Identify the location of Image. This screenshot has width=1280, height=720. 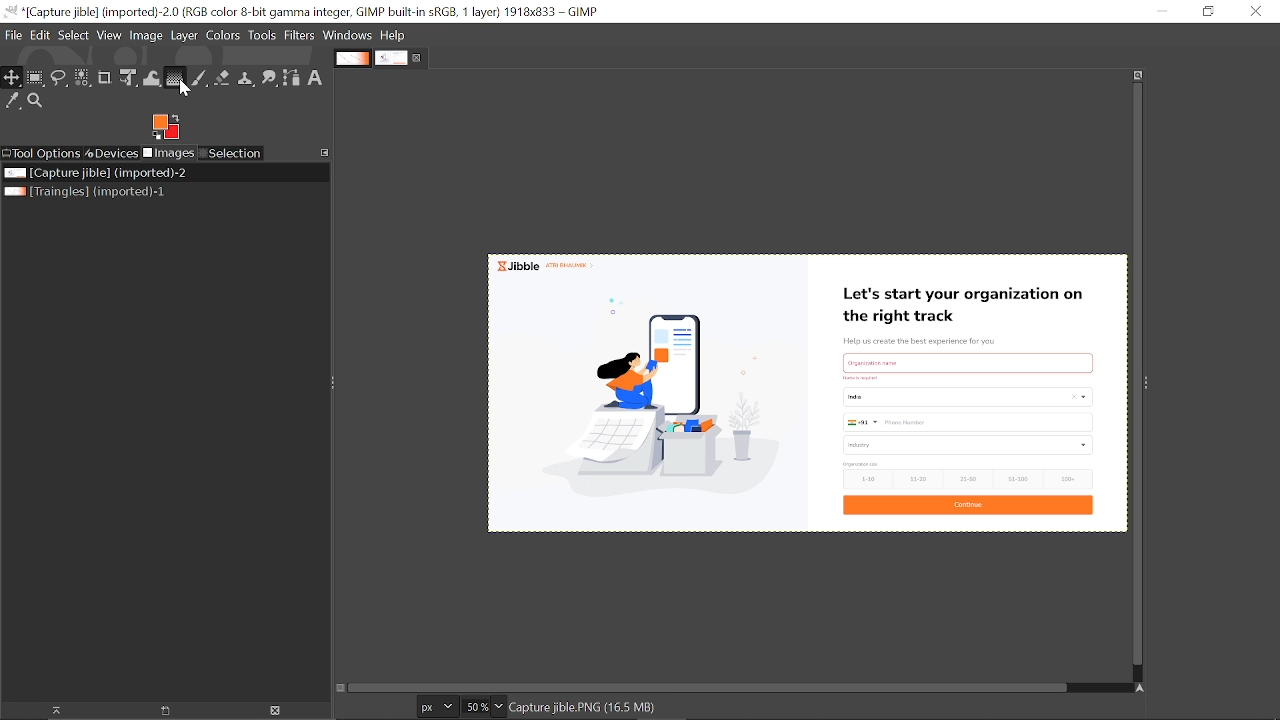
(147, 36).